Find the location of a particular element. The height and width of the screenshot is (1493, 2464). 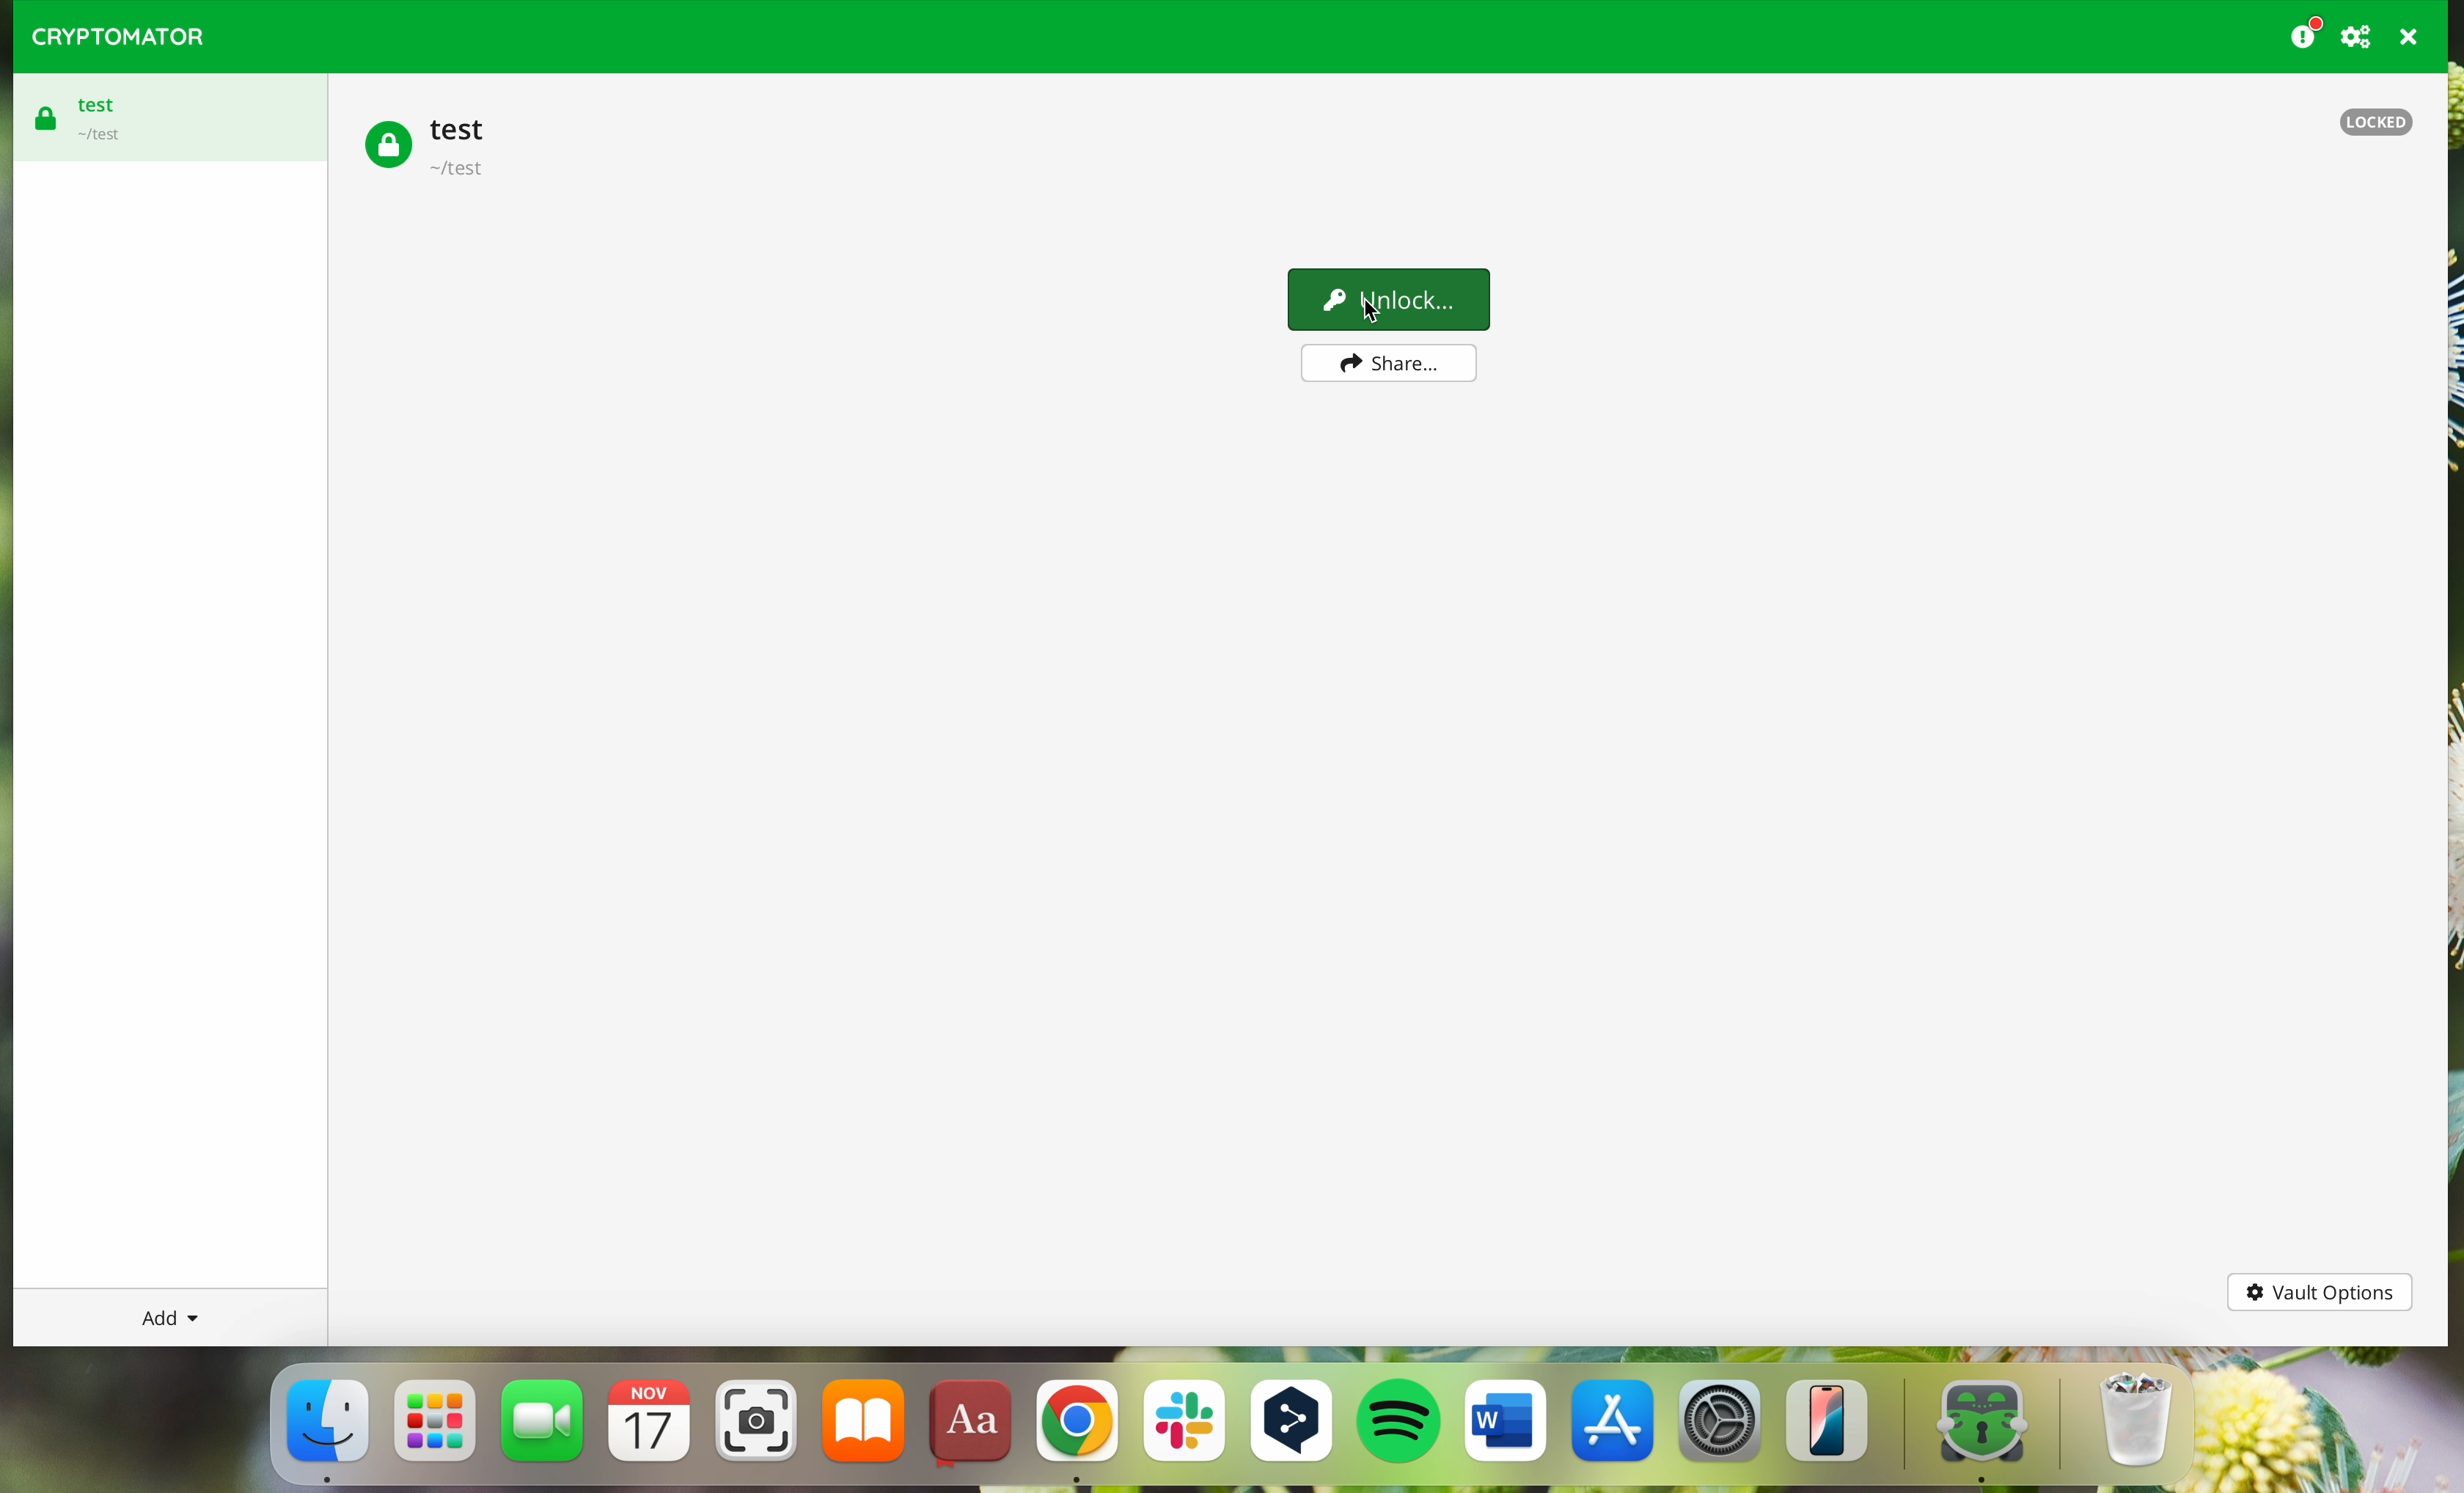

Slack is located at coordinates (1183, 1429).